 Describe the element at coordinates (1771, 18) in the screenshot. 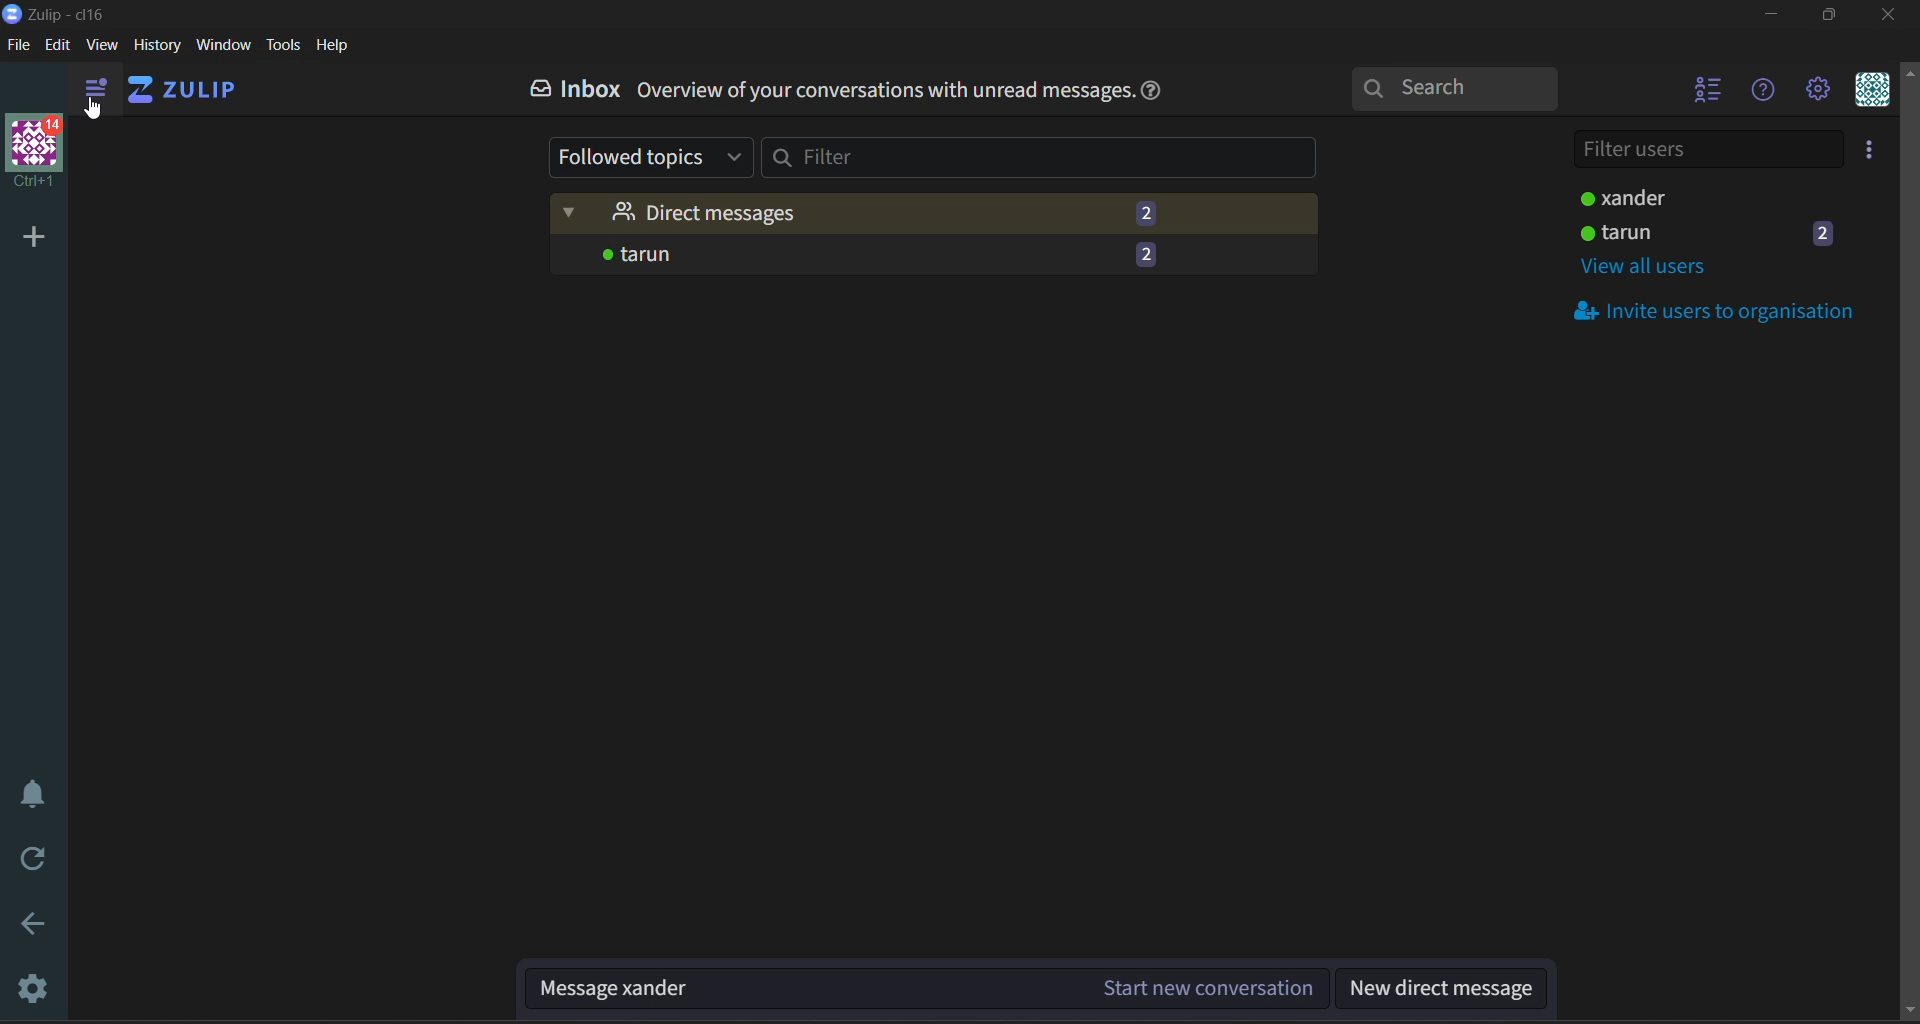

I see `minimize` at that location.